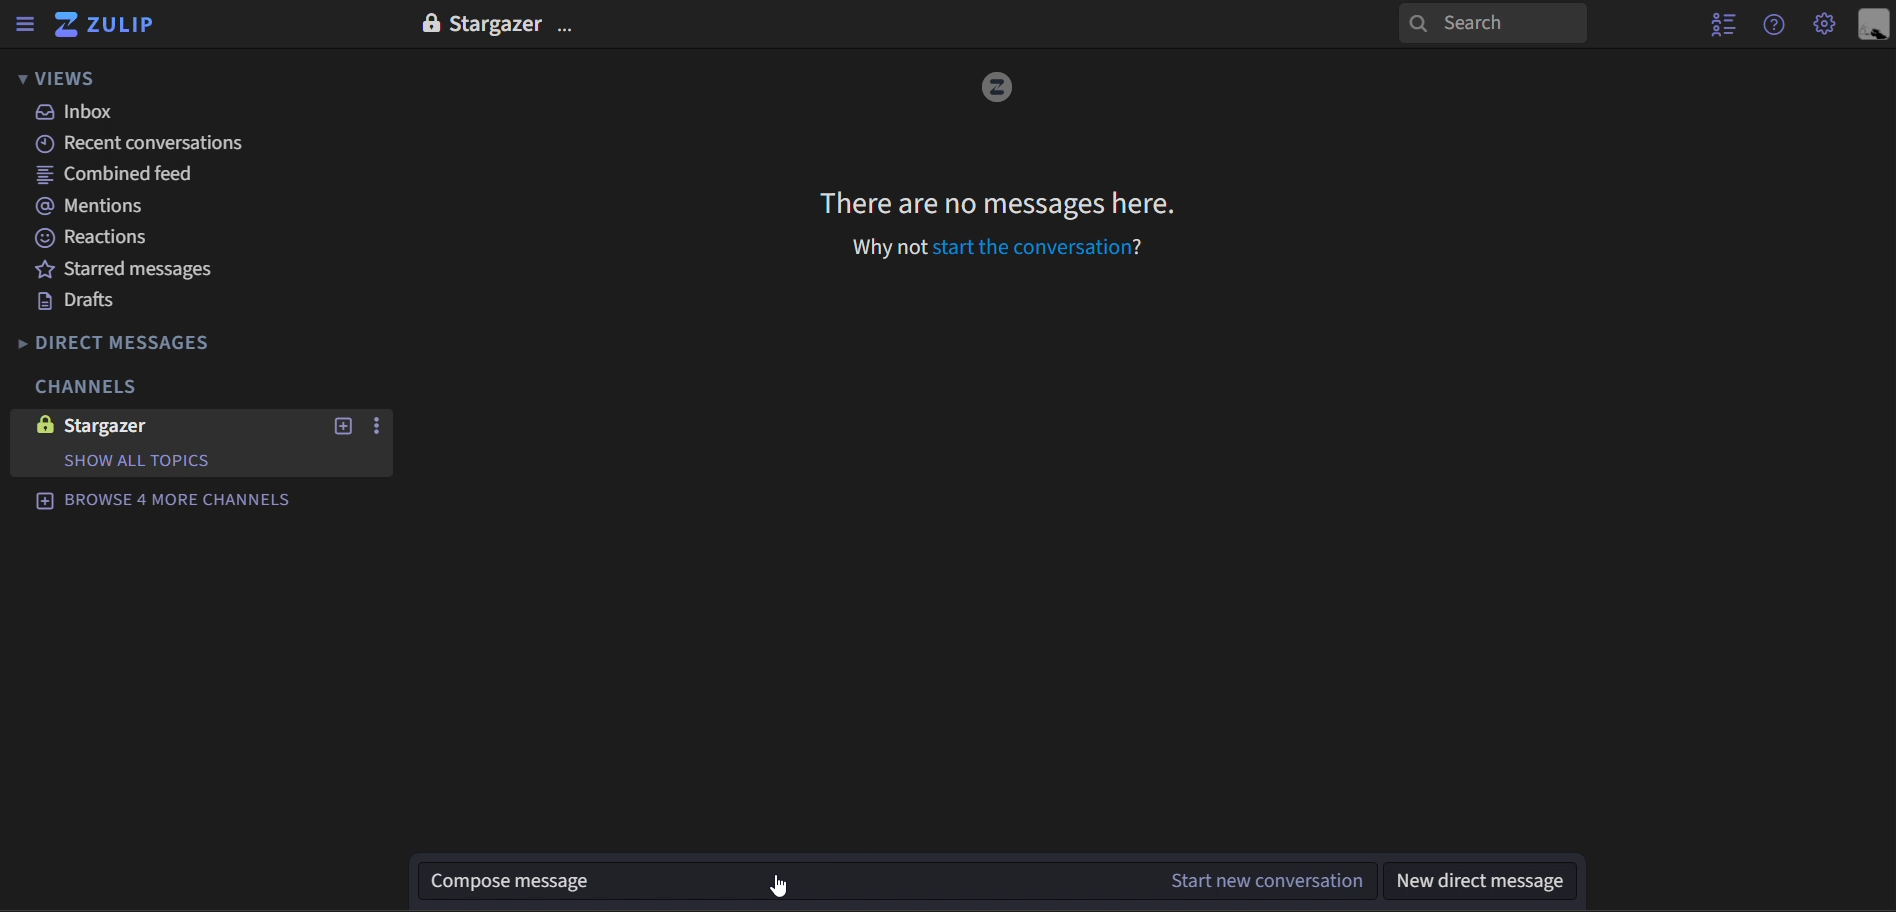  I want to click on direct messages, so click(111, 341).